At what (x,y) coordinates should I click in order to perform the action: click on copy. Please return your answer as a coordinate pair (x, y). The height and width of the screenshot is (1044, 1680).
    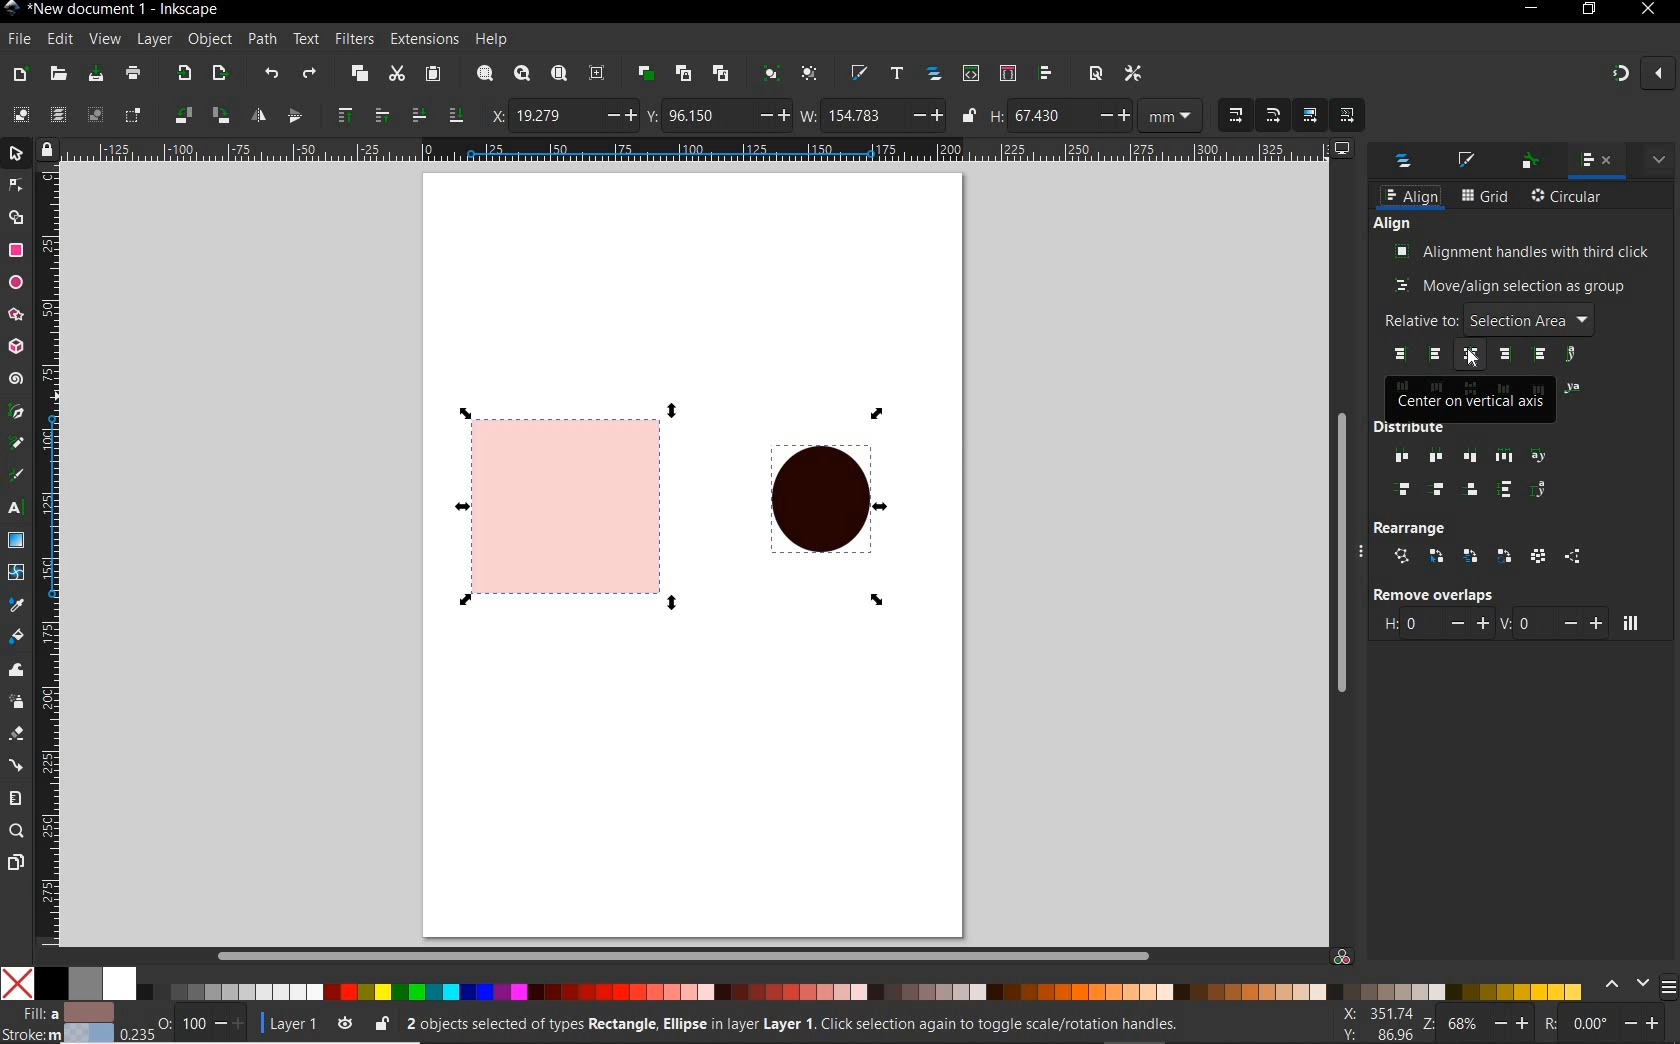
    Looking at the image, I should click on (359, 74).